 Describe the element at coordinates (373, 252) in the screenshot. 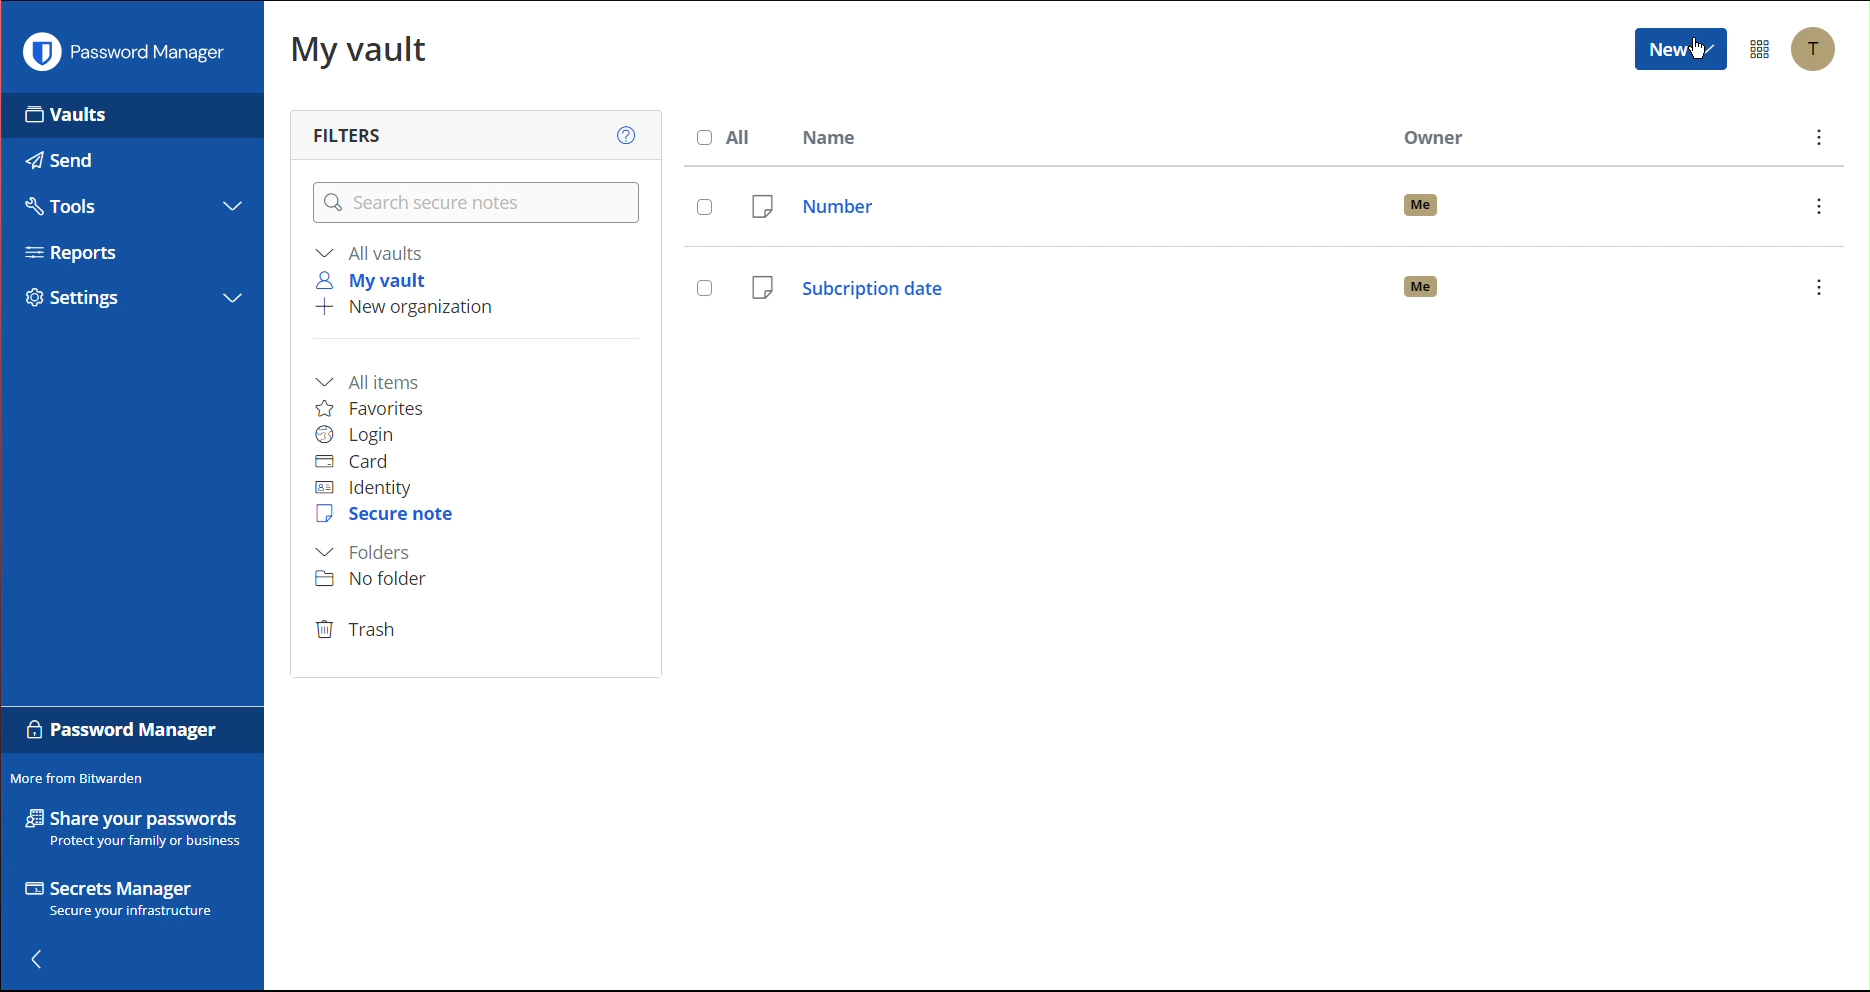

I see `All vaults` at that location.